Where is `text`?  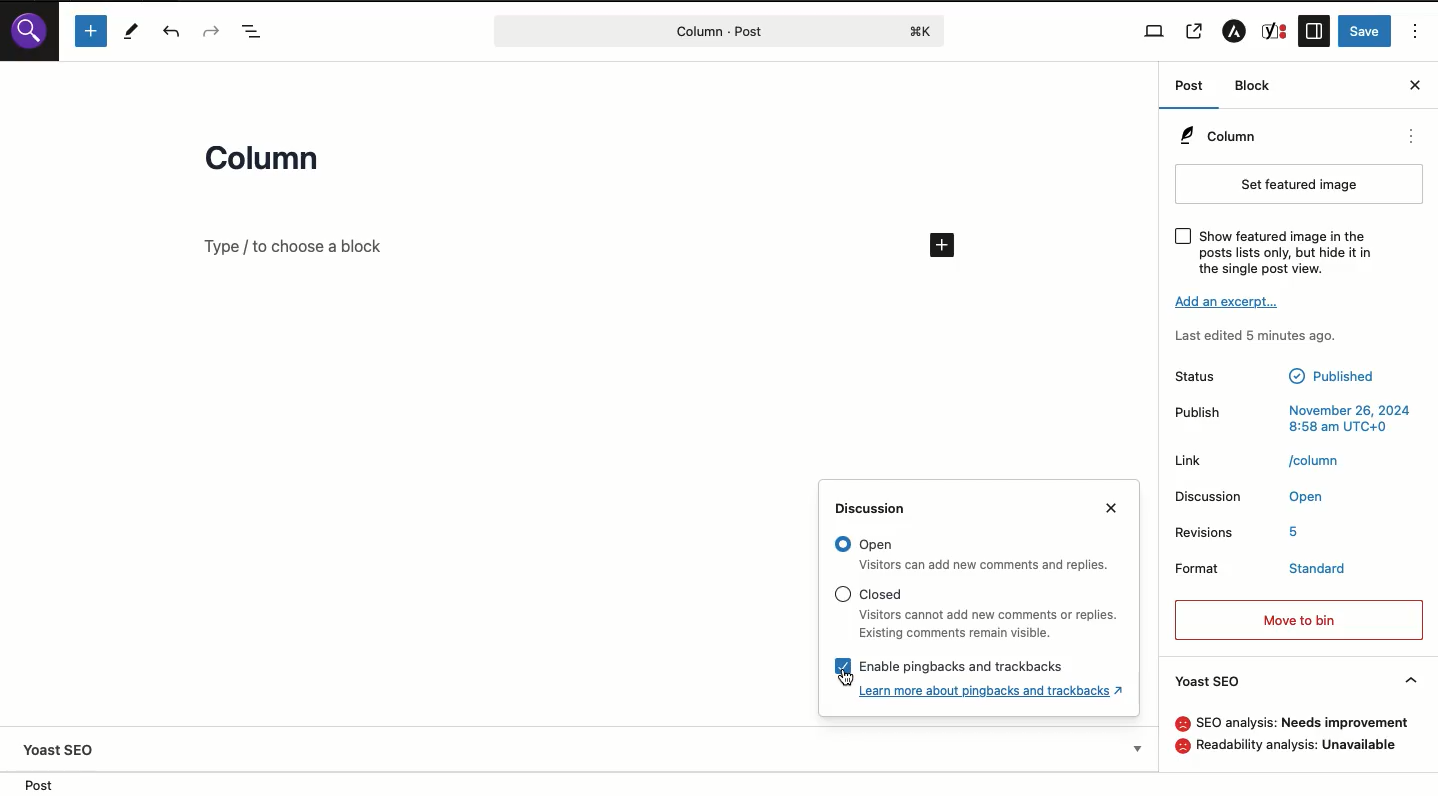 text is located at coordinates (1302, 723).